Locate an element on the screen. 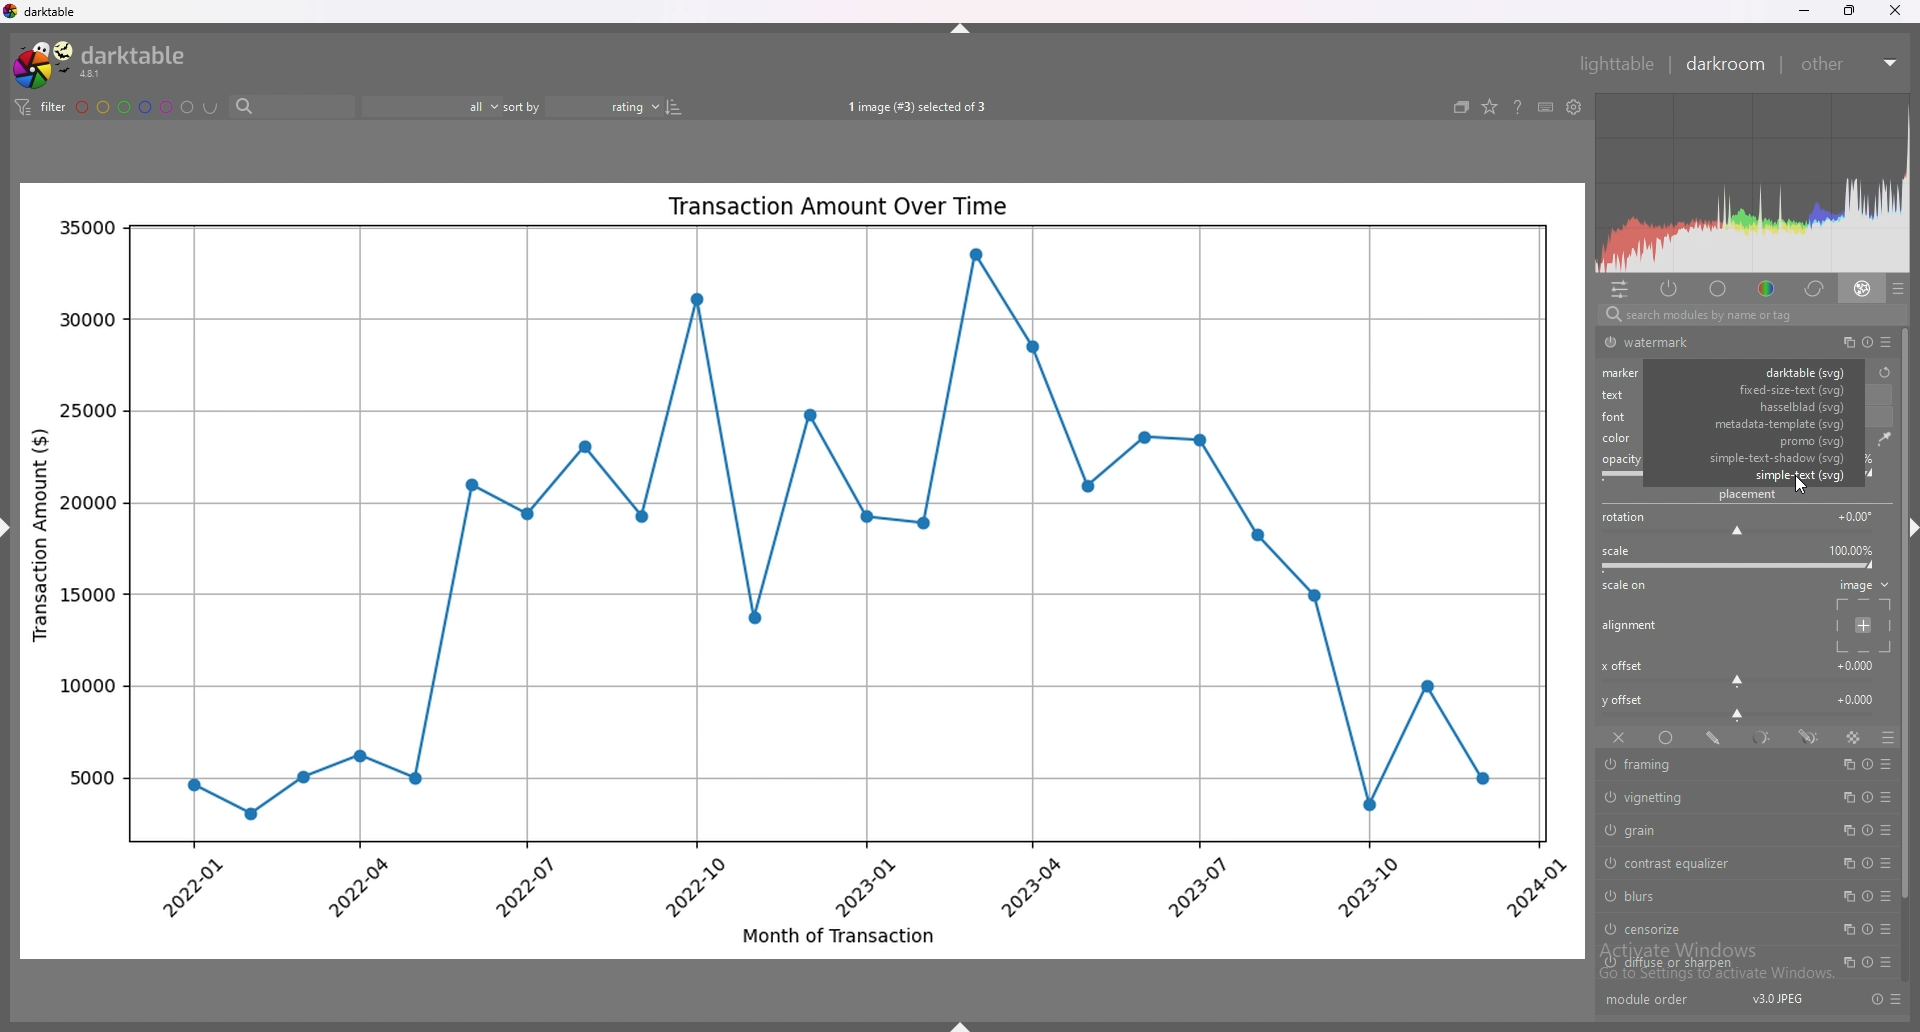  scale on is located at coordinates (1626, 588).